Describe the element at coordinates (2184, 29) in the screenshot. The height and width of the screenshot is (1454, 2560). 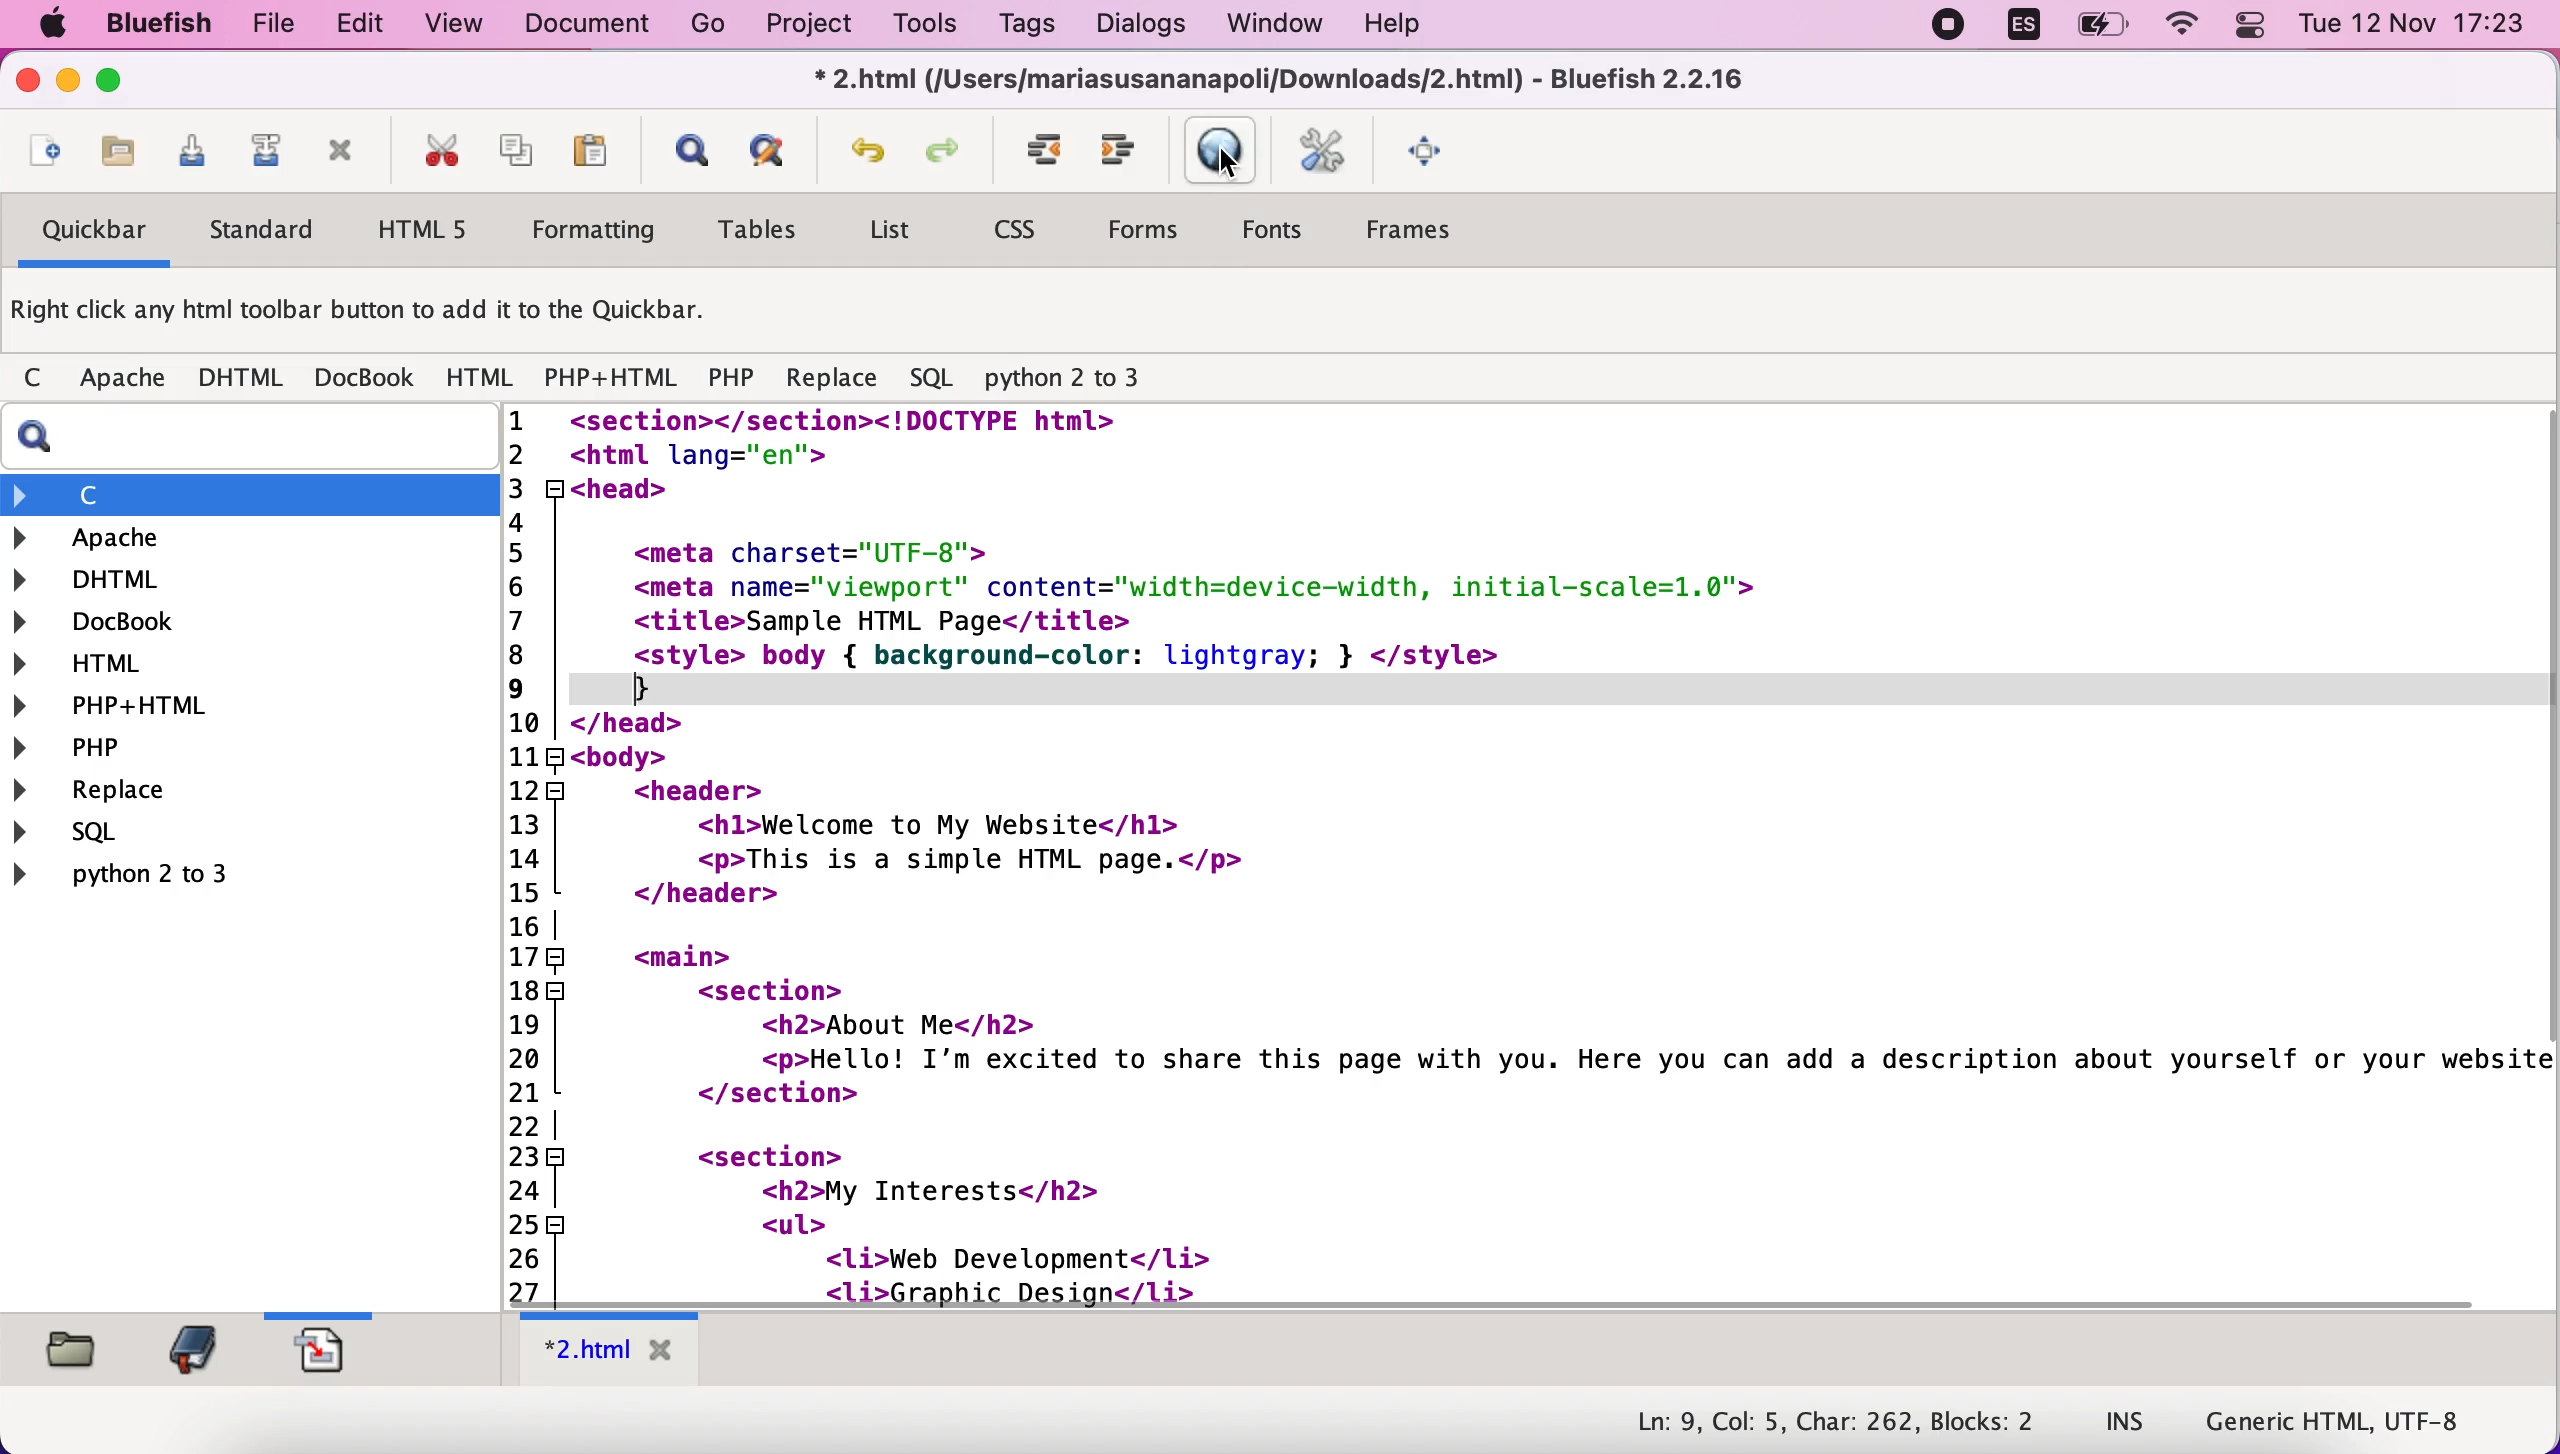
I see `wifi` at that location.